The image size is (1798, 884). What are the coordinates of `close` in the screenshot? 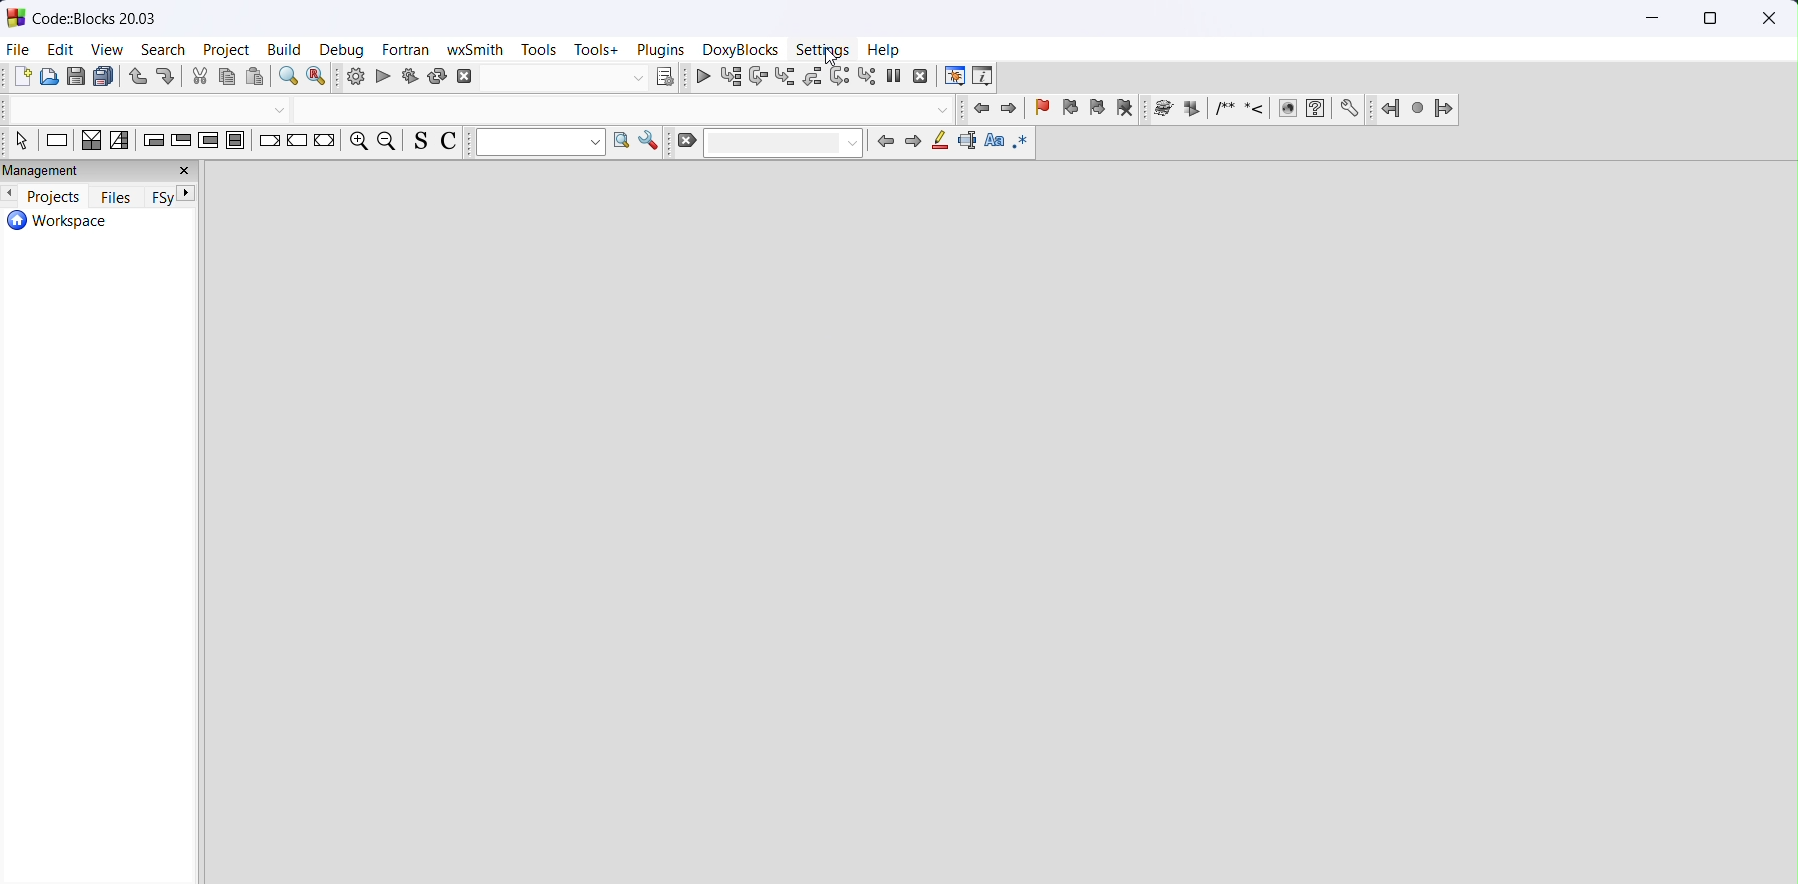 It's located at (1766, 20).